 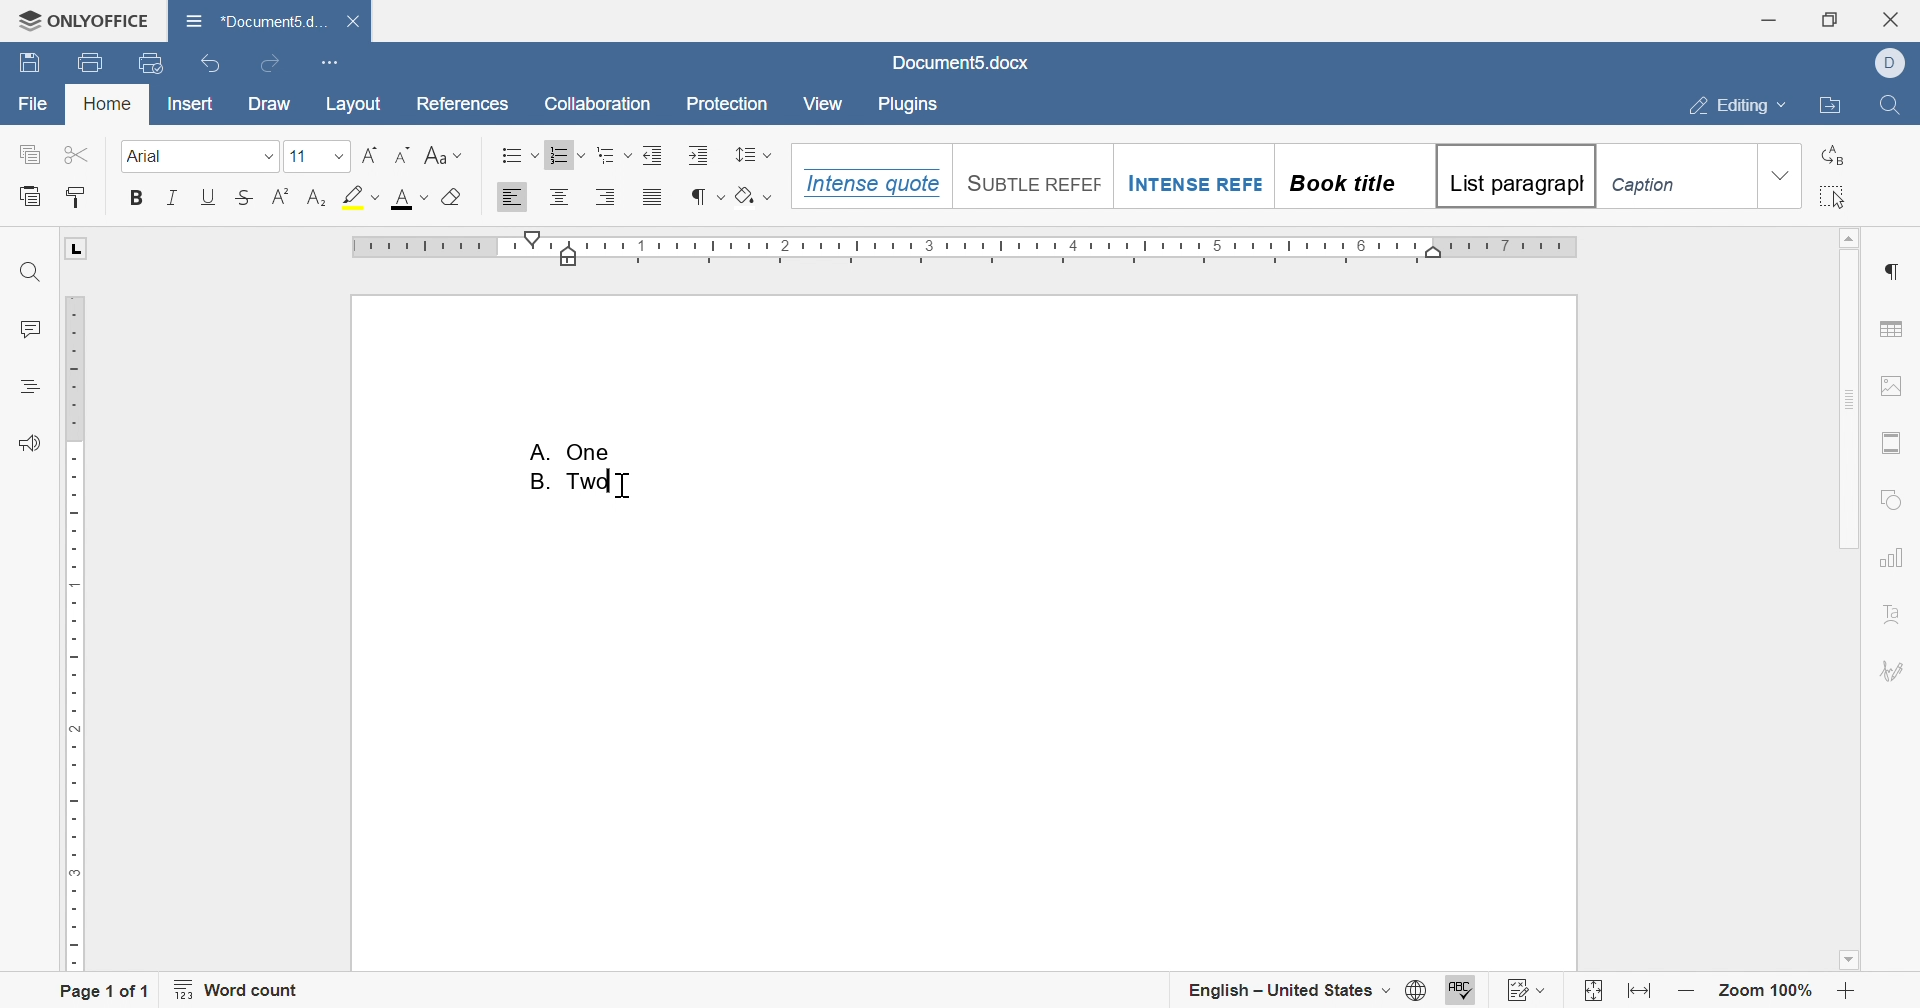 What do you see at coordinates (271, 107) in the screenshot?
I see `draw` at bounding box center [271, 107].